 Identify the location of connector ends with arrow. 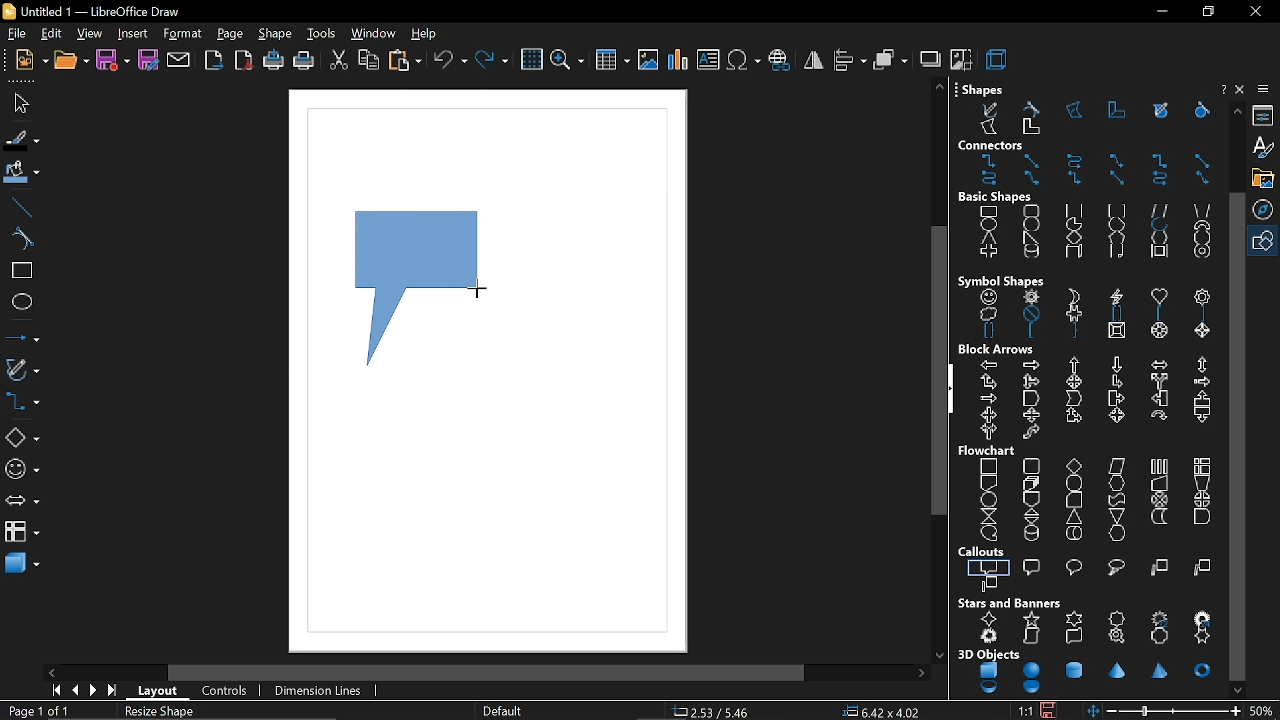
(990, 161).